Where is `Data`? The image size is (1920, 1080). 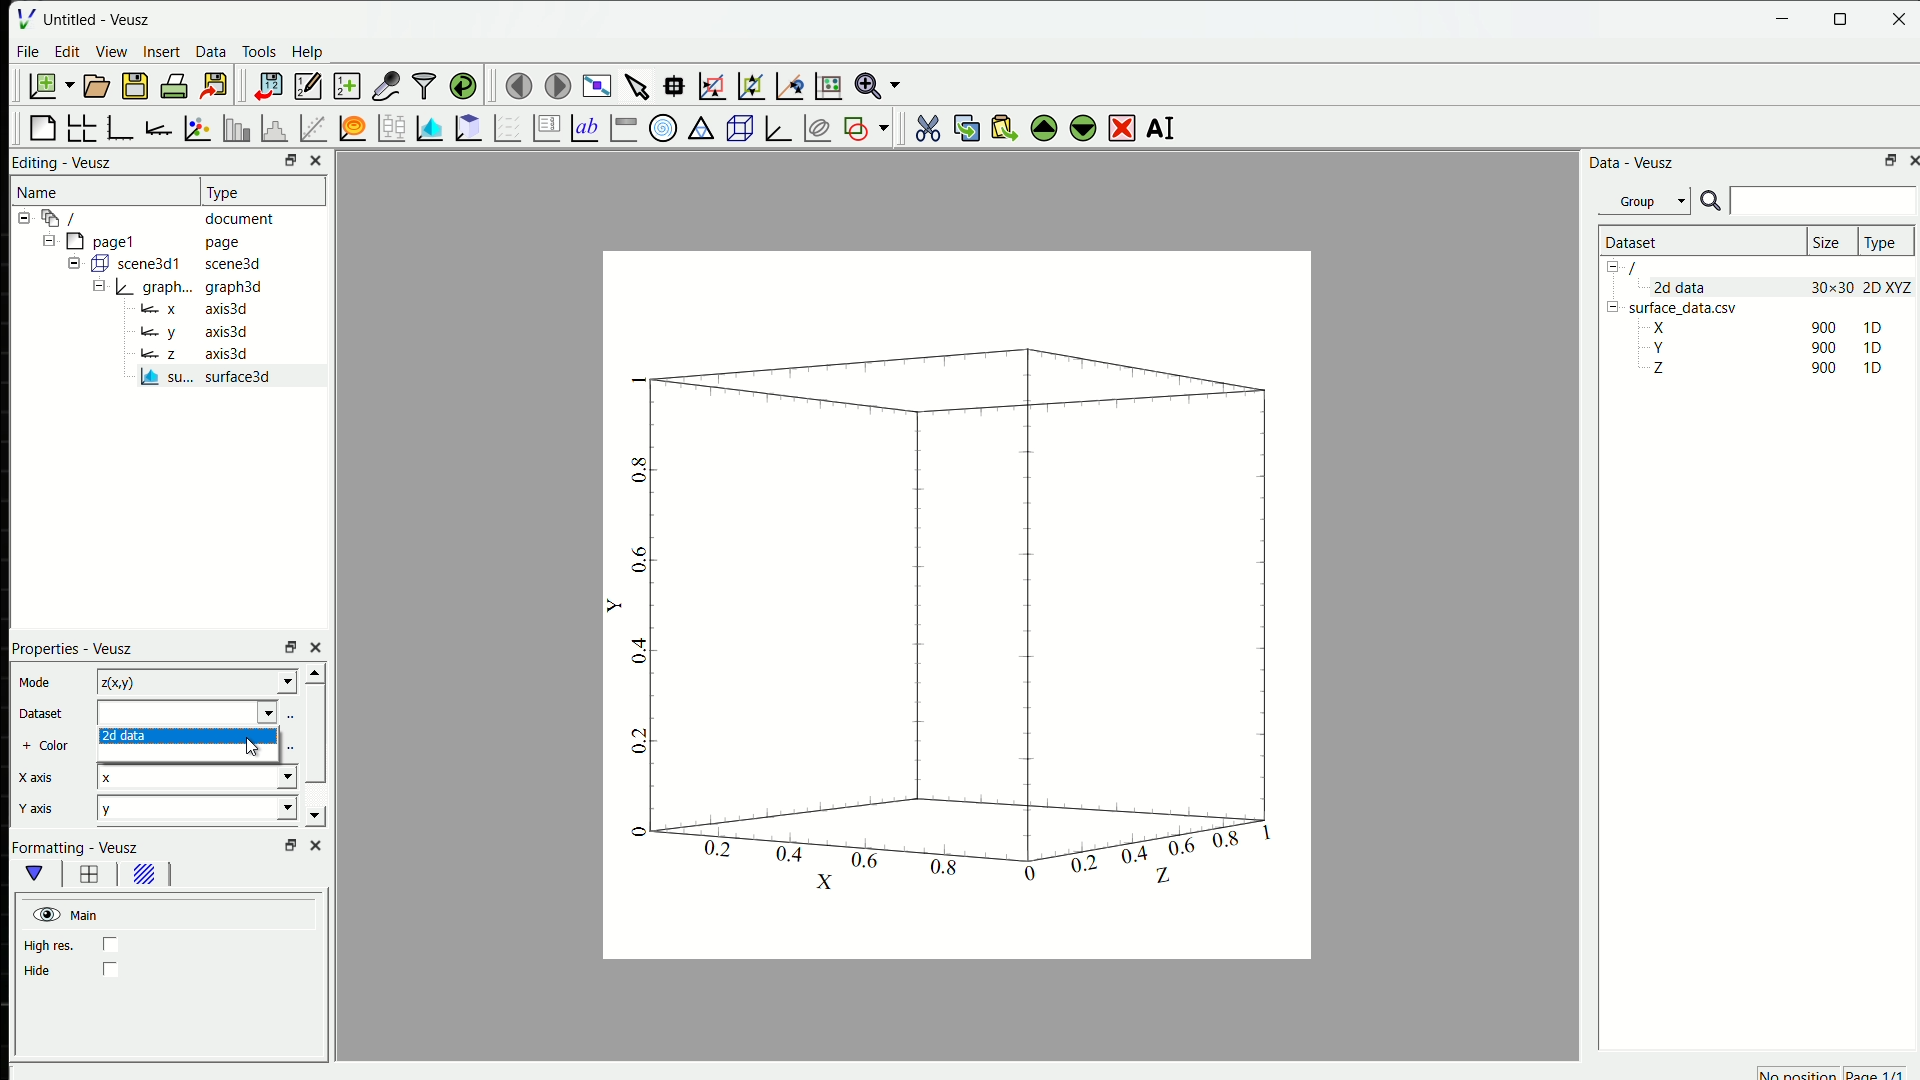
Data is located at coordinates (213, 52).